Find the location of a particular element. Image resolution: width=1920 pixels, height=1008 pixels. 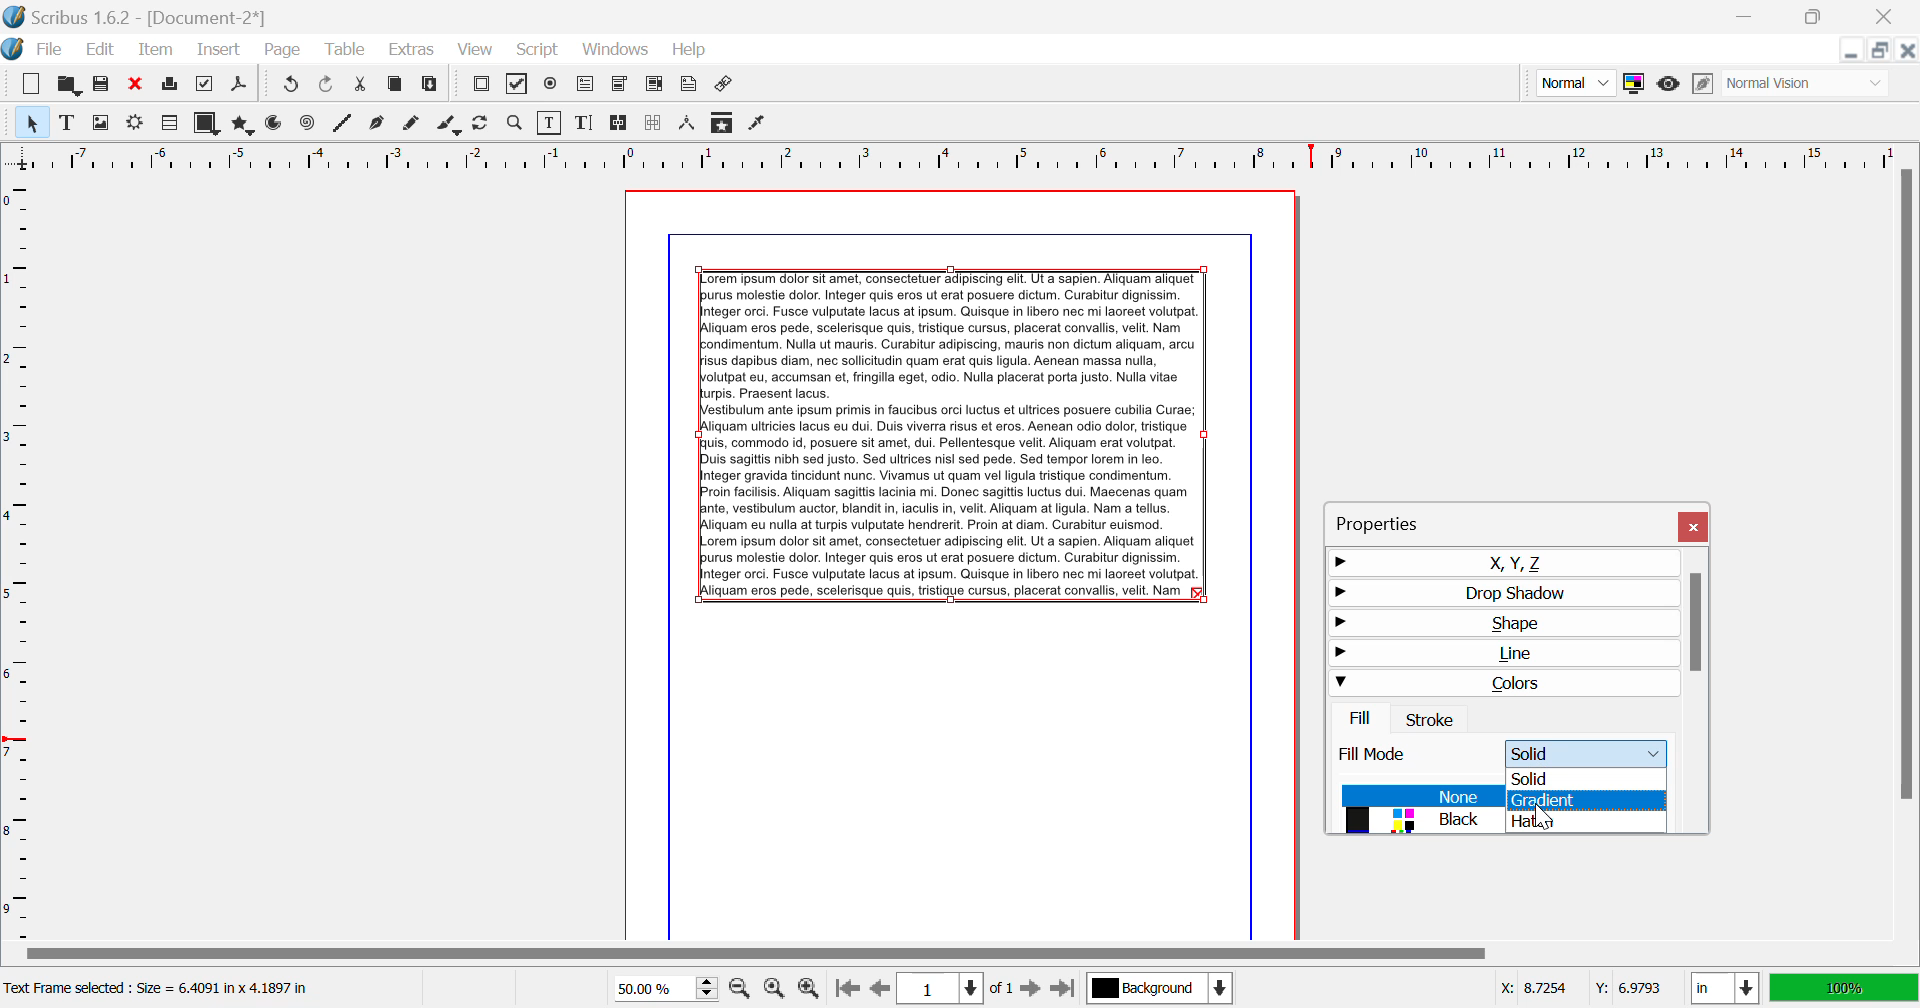

Bezier Curve is located at coordinates (379, 124).